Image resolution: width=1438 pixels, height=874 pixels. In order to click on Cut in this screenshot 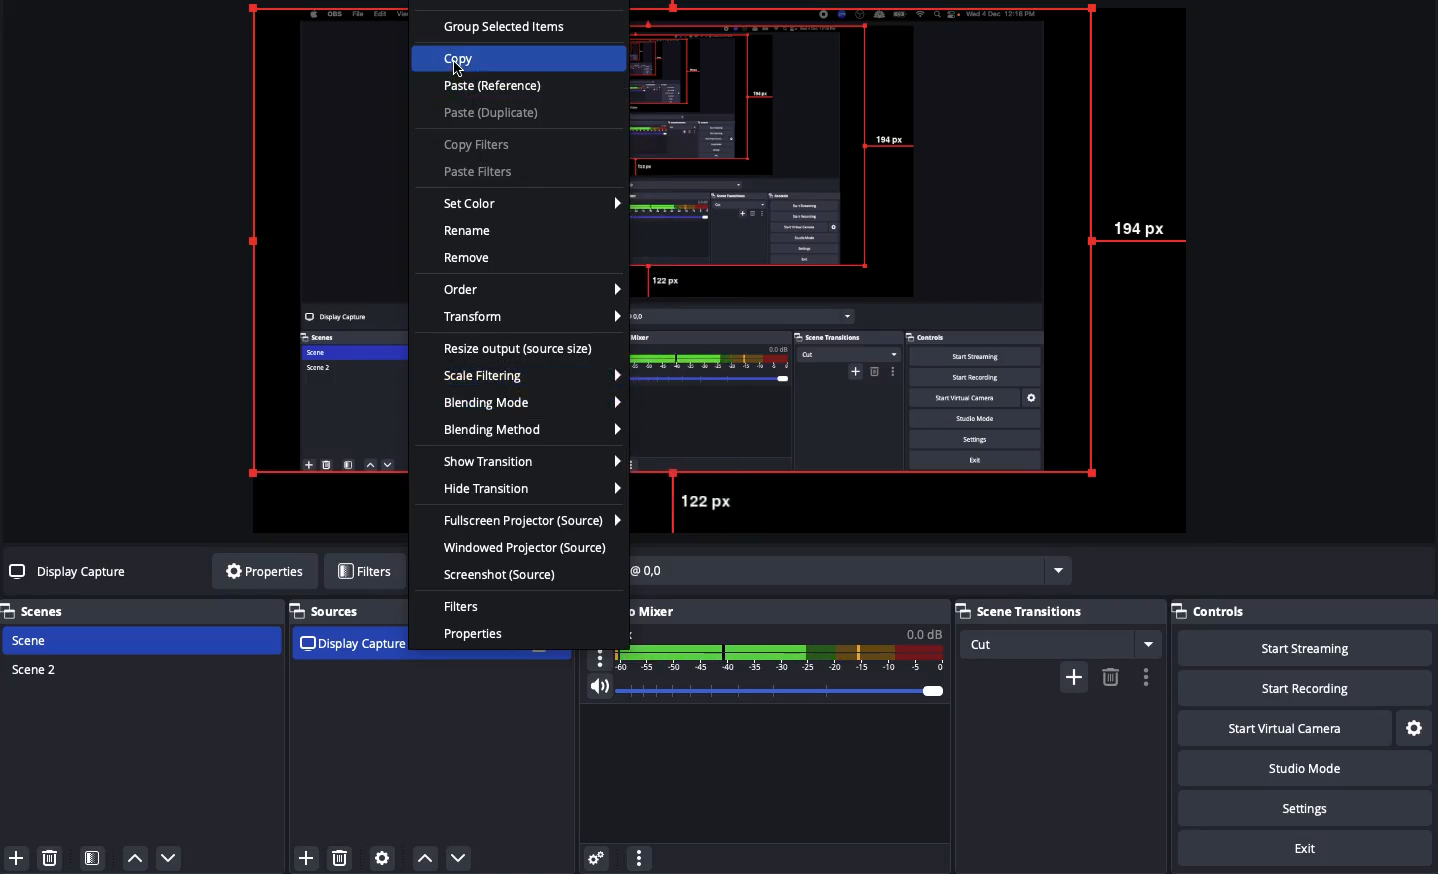, I will do `click(1062, 644)`.